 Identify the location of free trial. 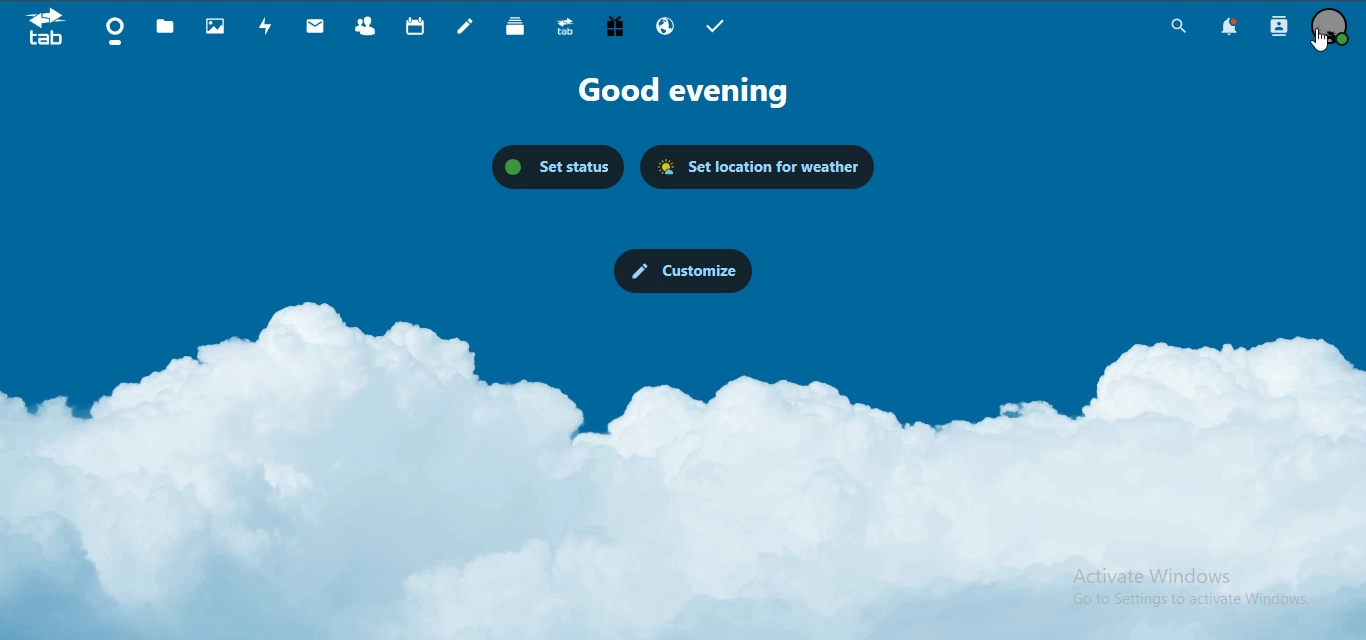
(617, 29).